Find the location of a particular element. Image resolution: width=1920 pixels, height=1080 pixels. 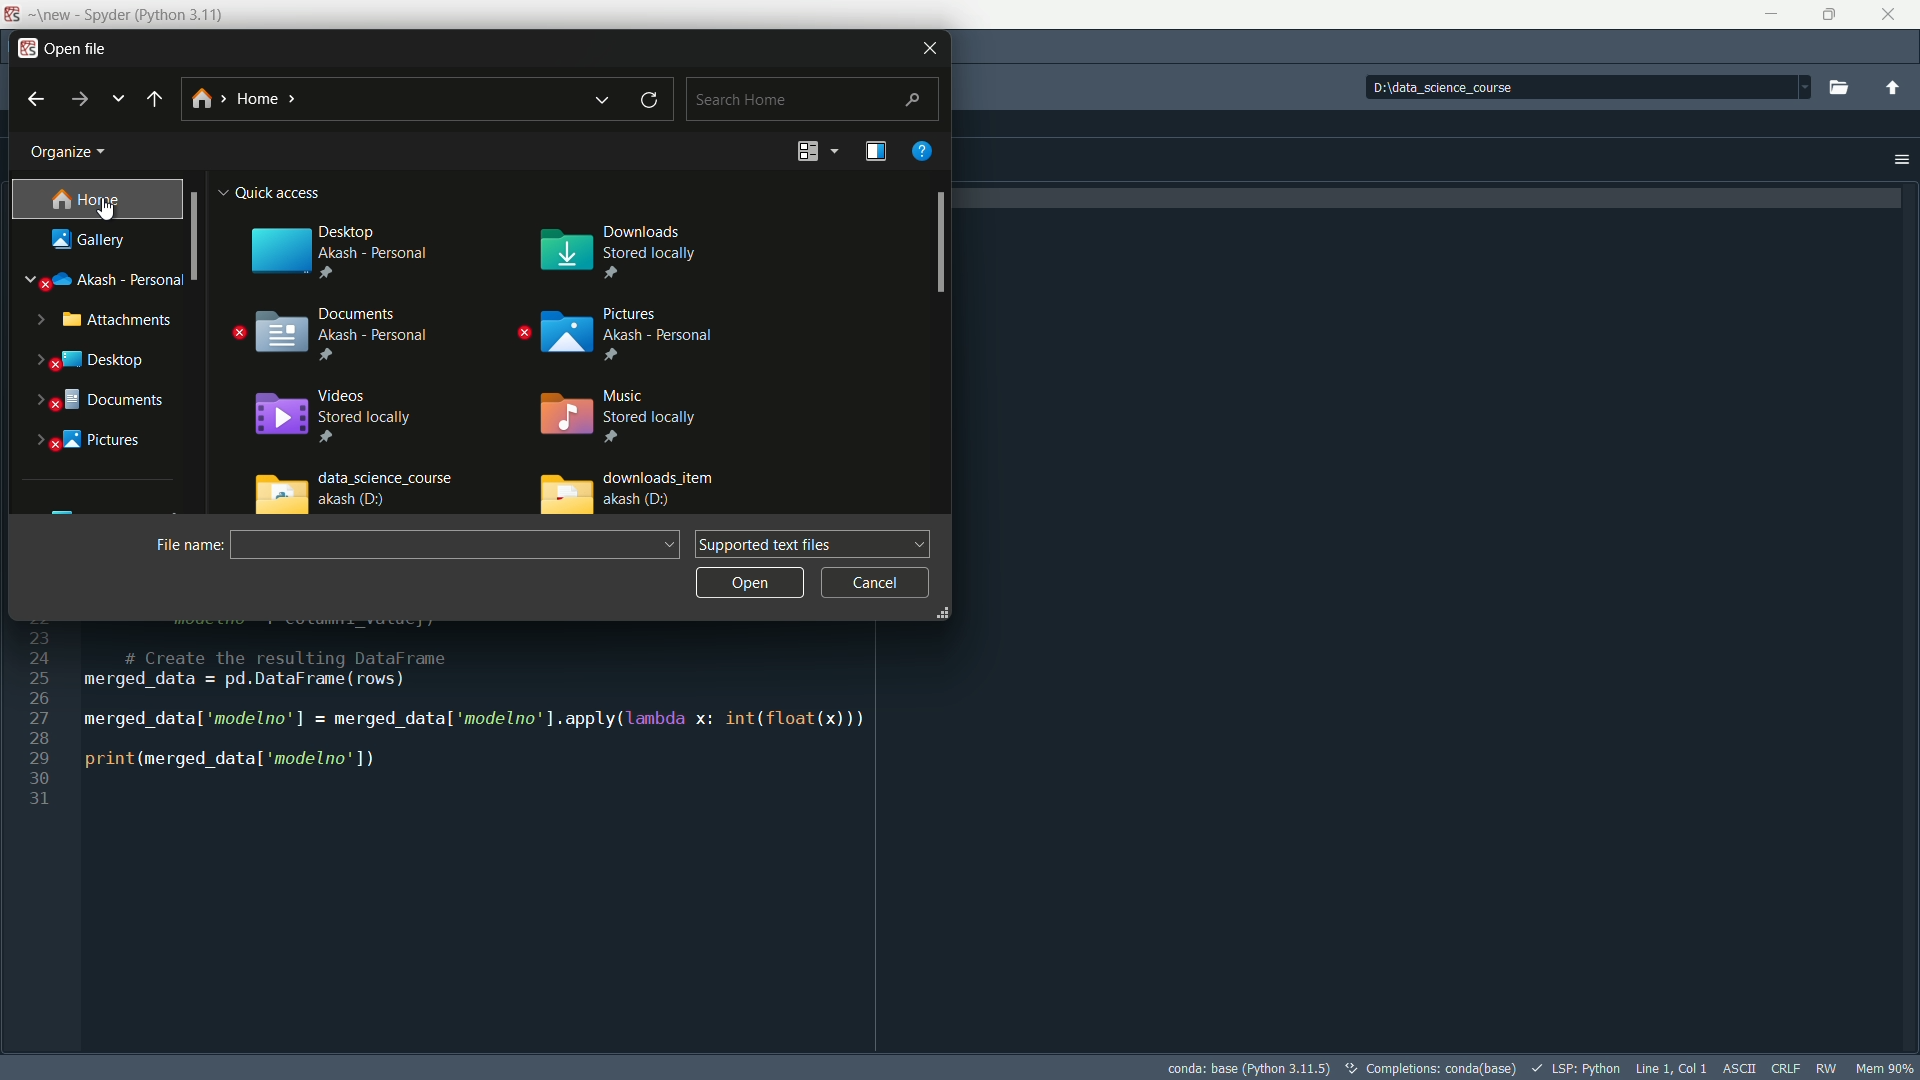

expand is located at coordinates (36, 319).